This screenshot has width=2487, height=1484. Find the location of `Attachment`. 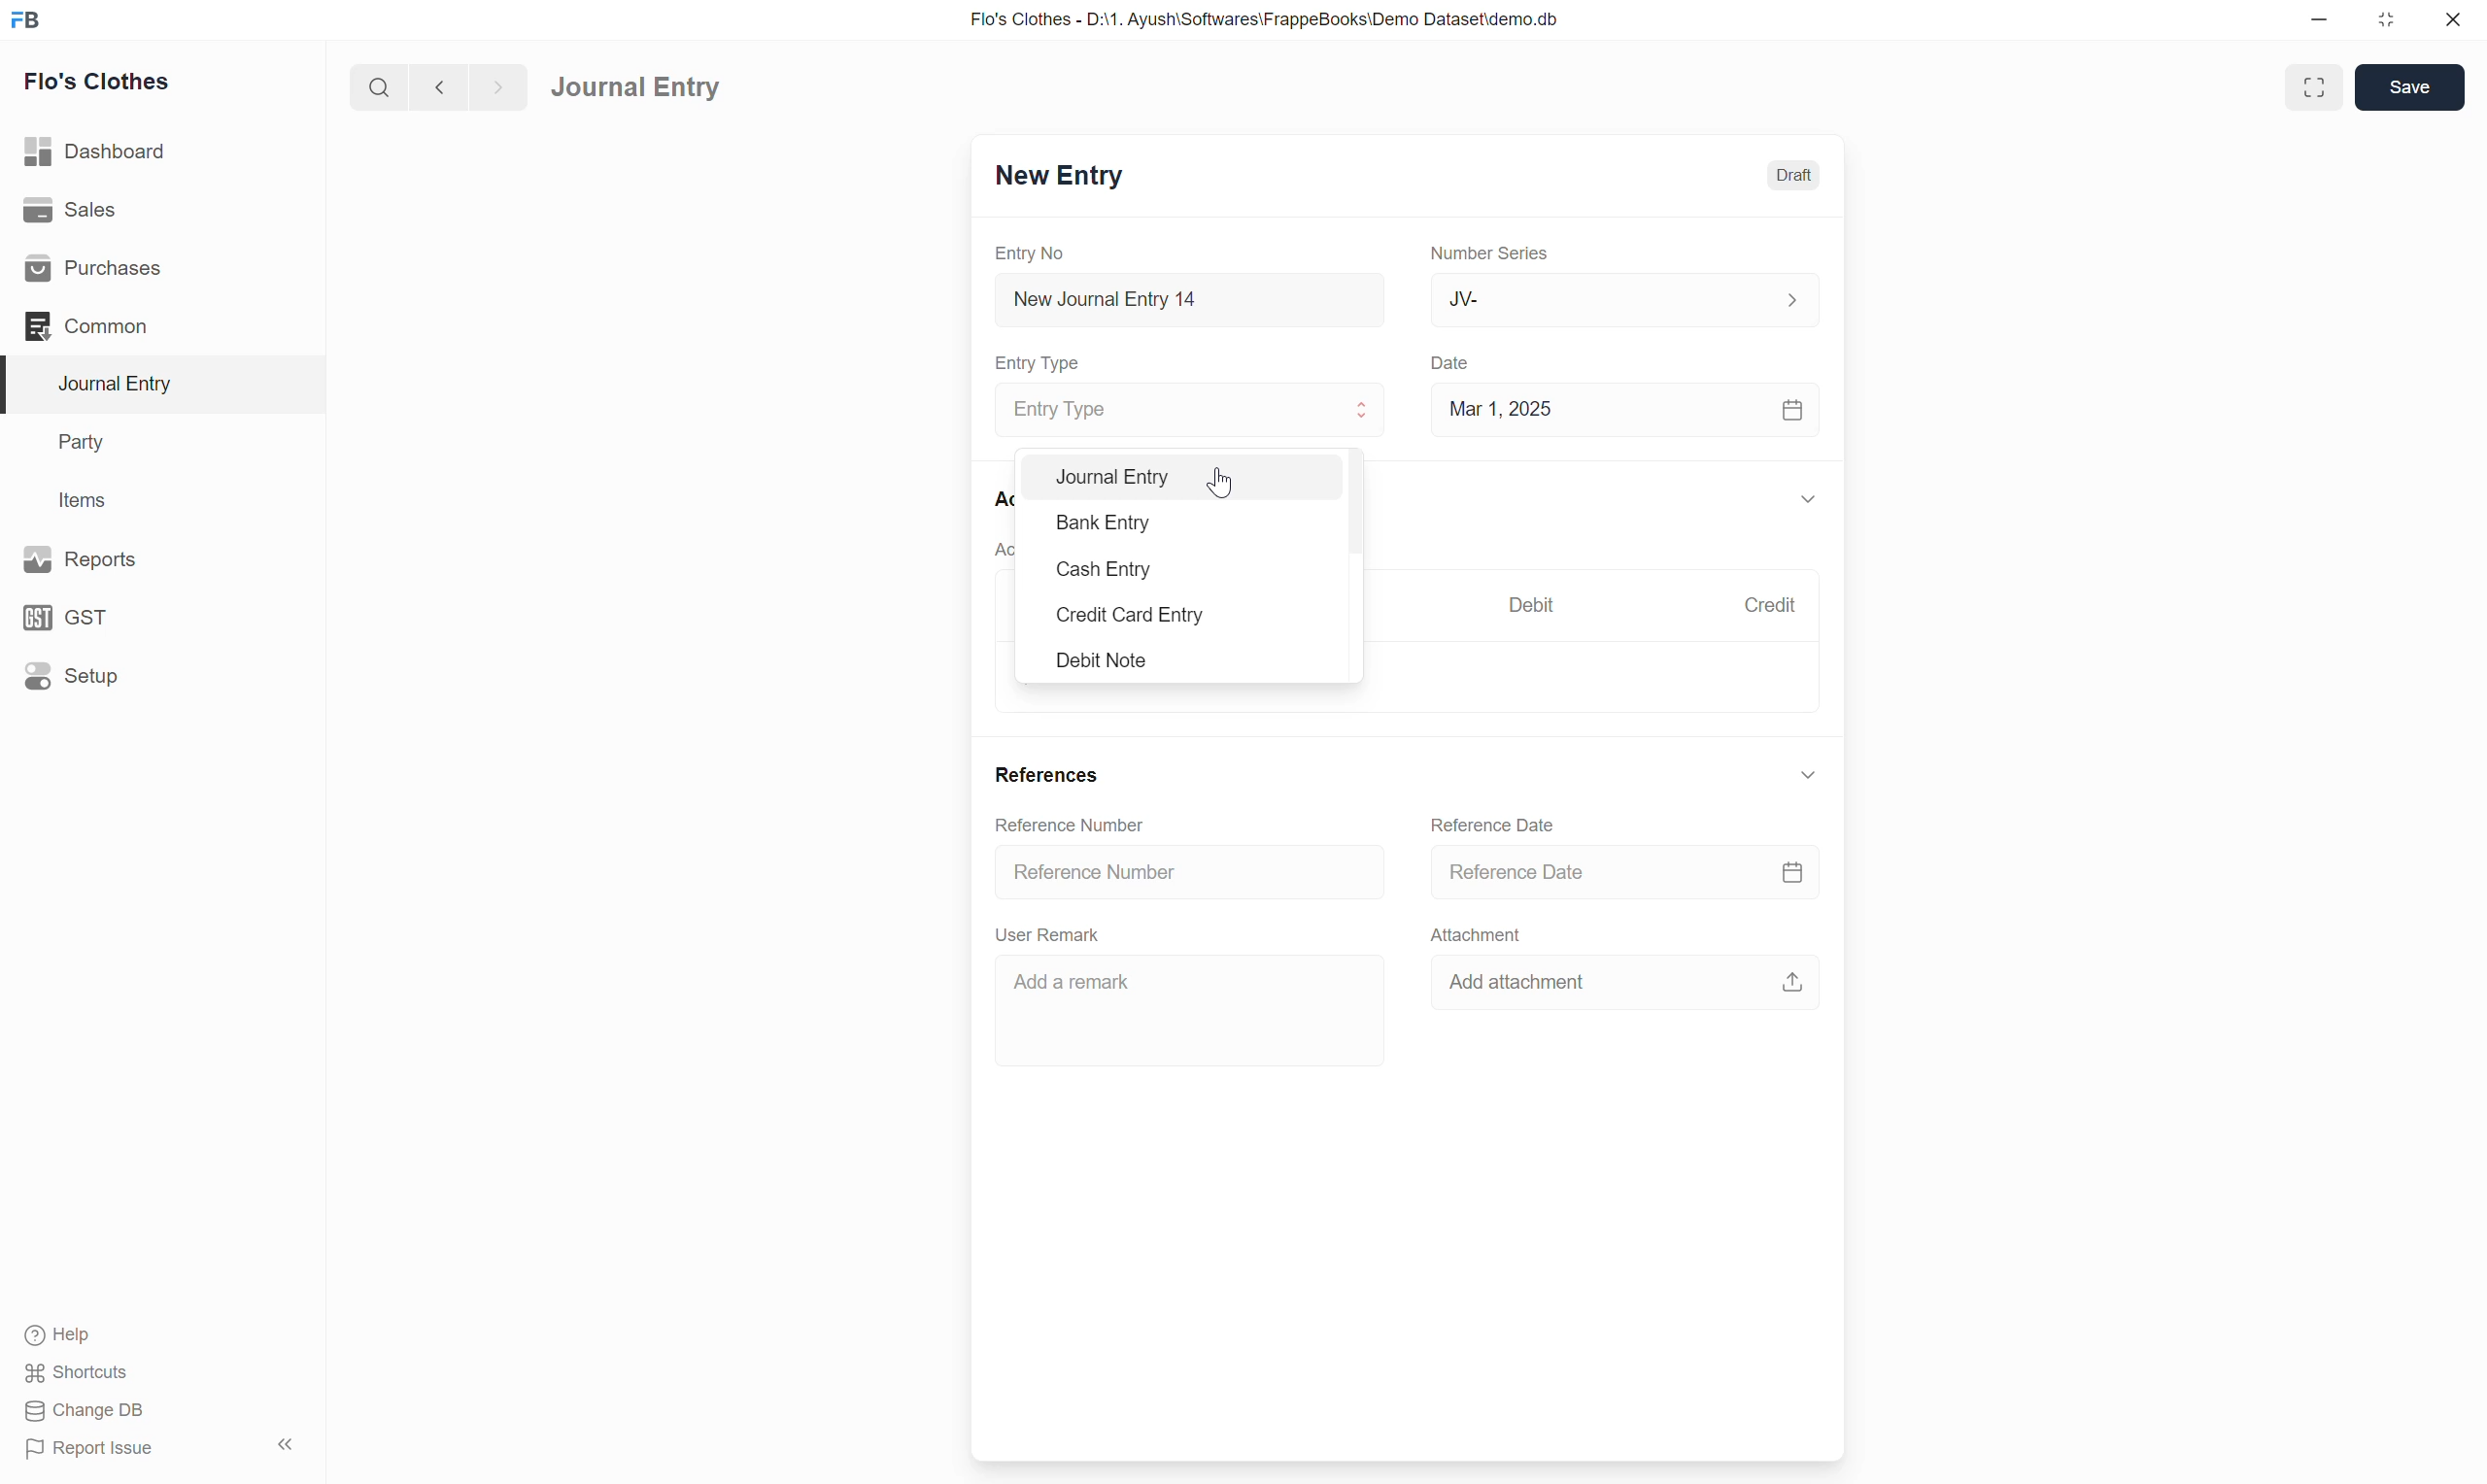

Attachment is located at coordinates (1485, 940).